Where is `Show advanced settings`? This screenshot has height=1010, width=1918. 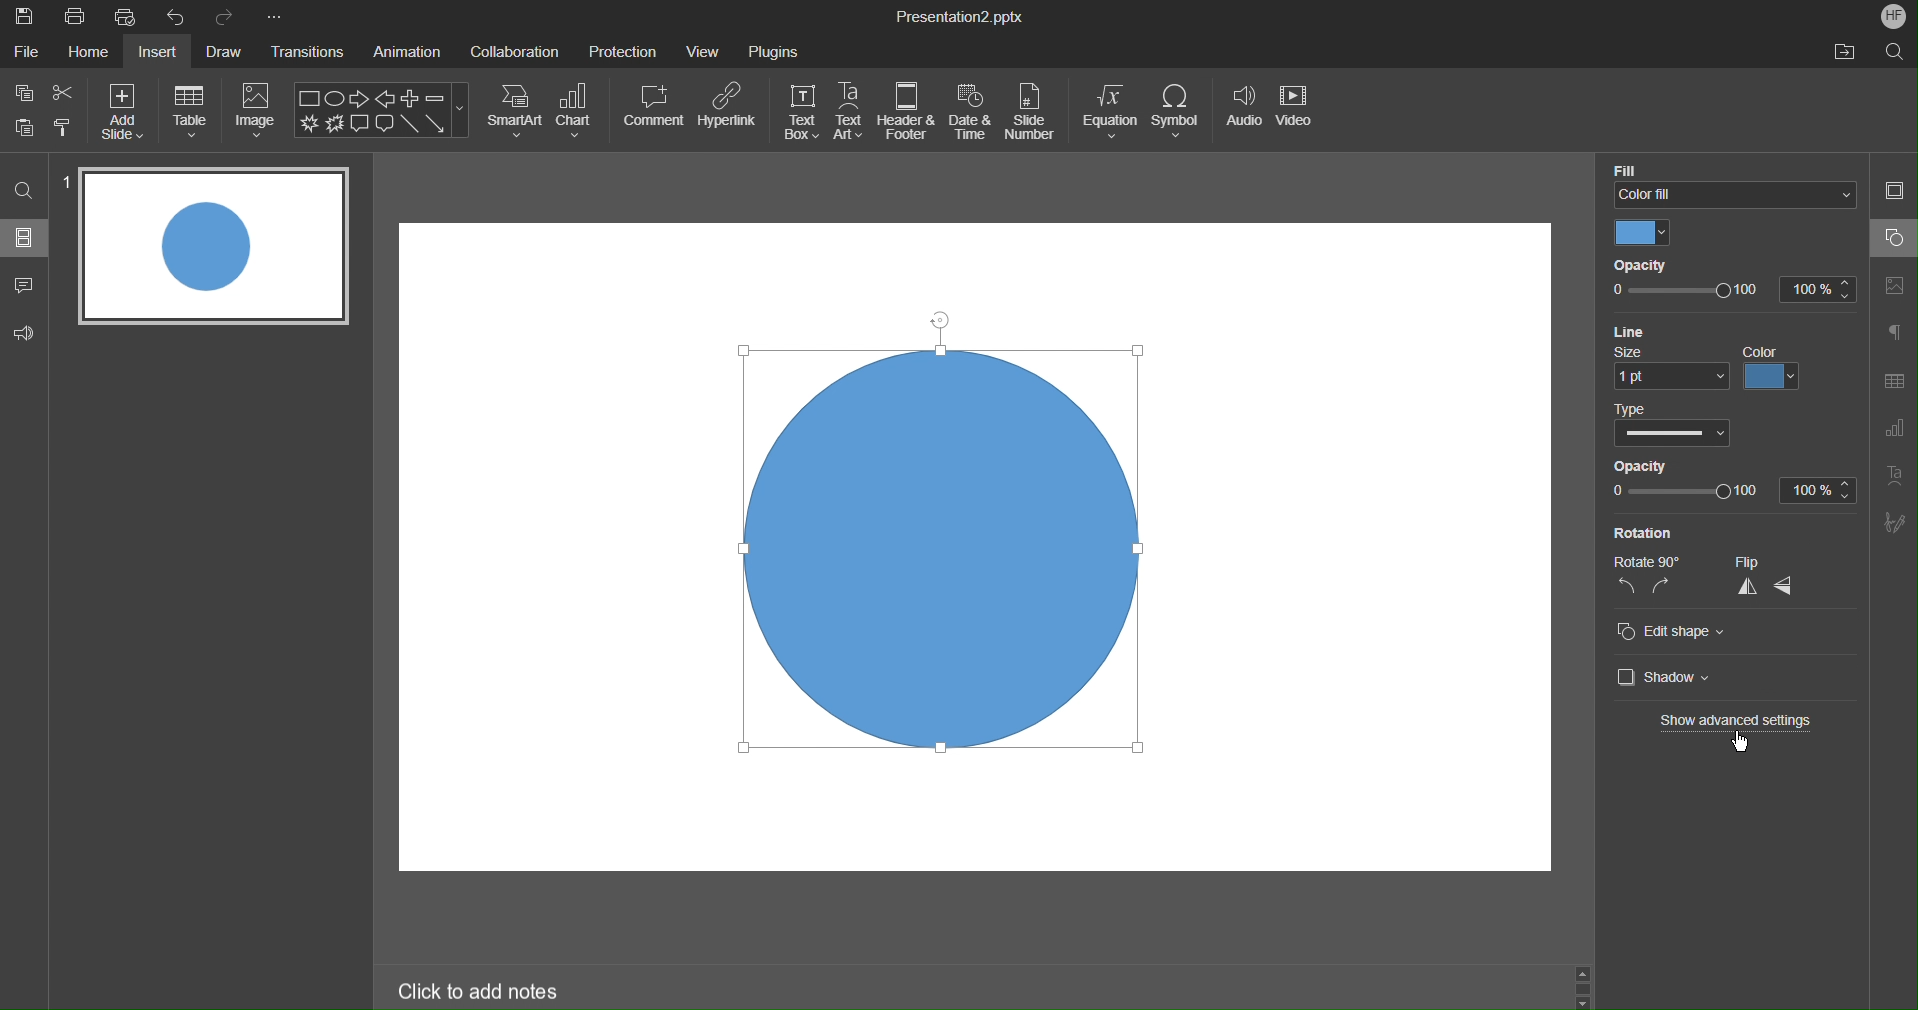
Show advanced settings is located at coordinates (1739, 722).